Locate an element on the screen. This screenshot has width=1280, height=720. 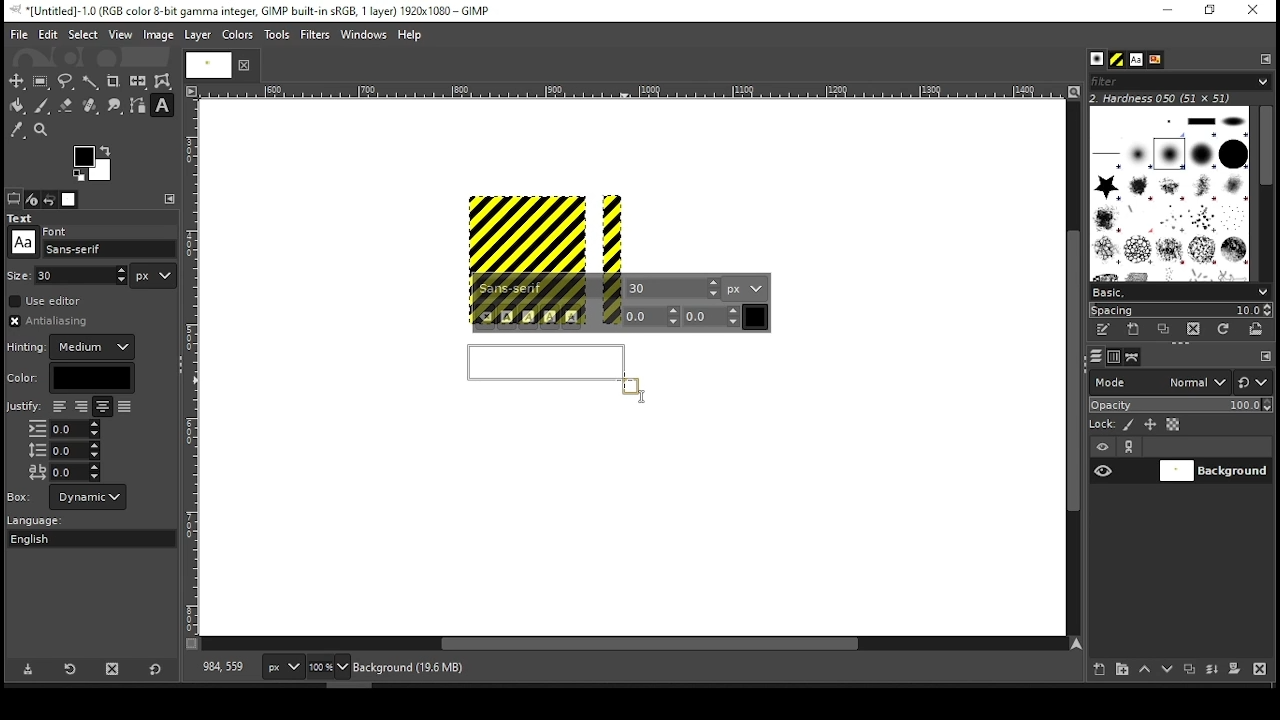
lock size and positioning is located at coordinates (1152, 425).